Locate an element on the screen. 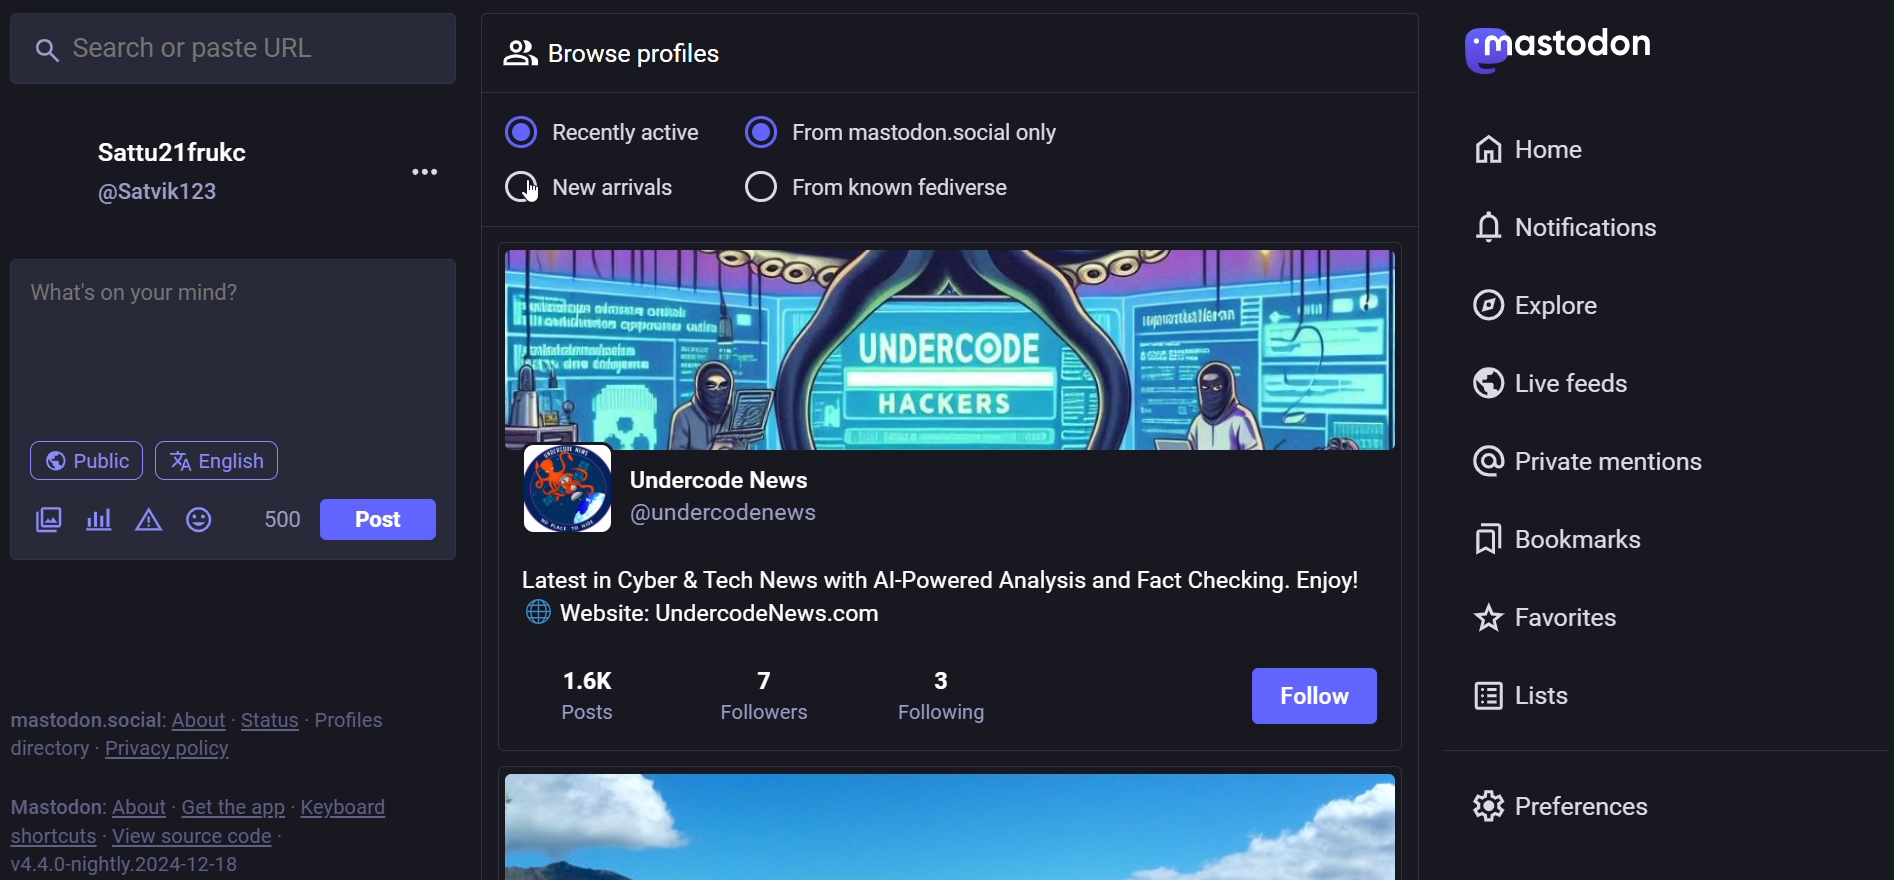 The image size is (1894, 880). follow is located at coordinates (1310, 694).